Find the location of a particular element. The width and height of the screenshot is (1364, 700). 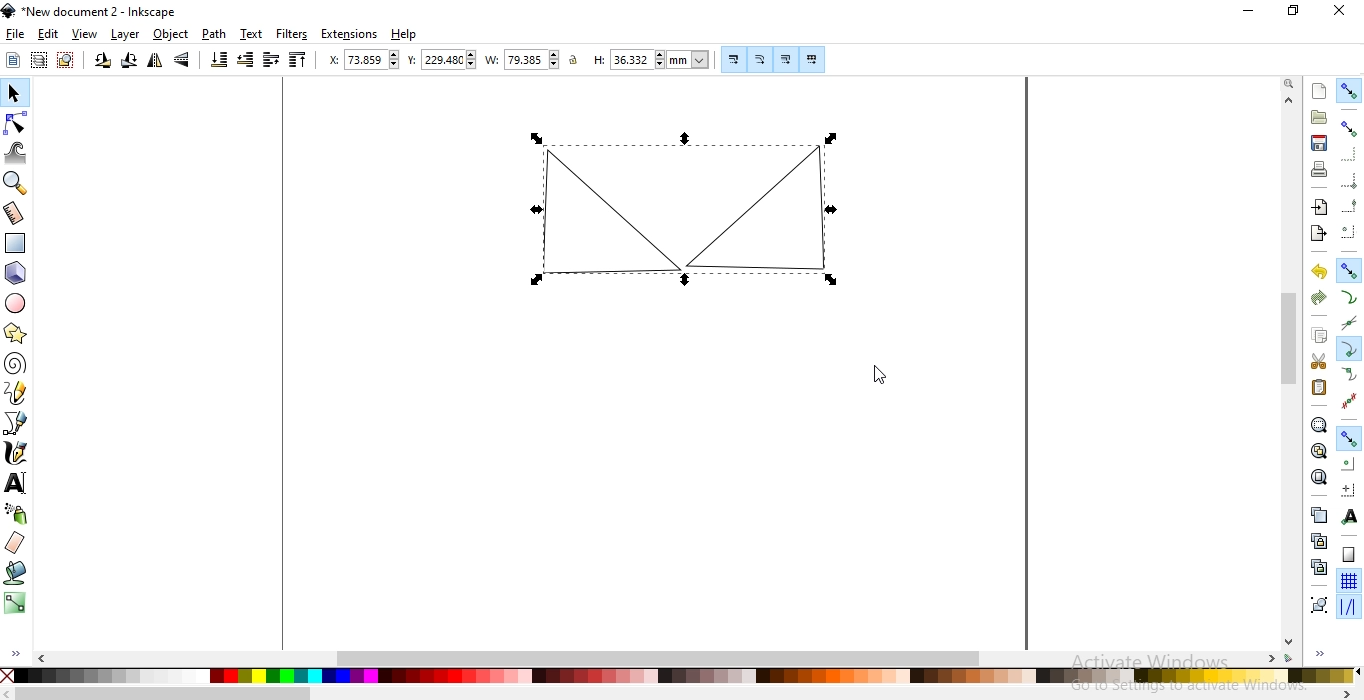

help is located at coordinates (407, 35).